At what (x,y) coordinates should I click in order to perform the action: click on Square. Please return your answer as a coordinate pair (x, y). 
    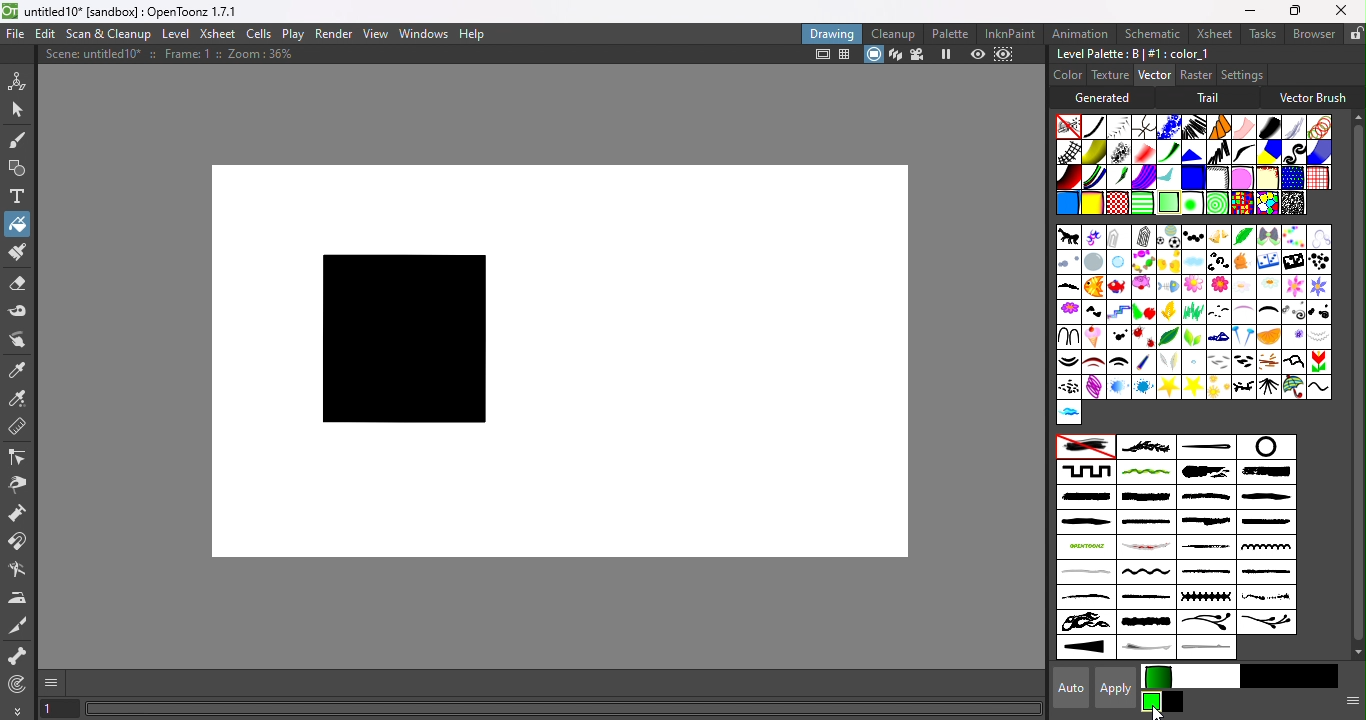
    Looking at the image, I should click on (1318, 177).